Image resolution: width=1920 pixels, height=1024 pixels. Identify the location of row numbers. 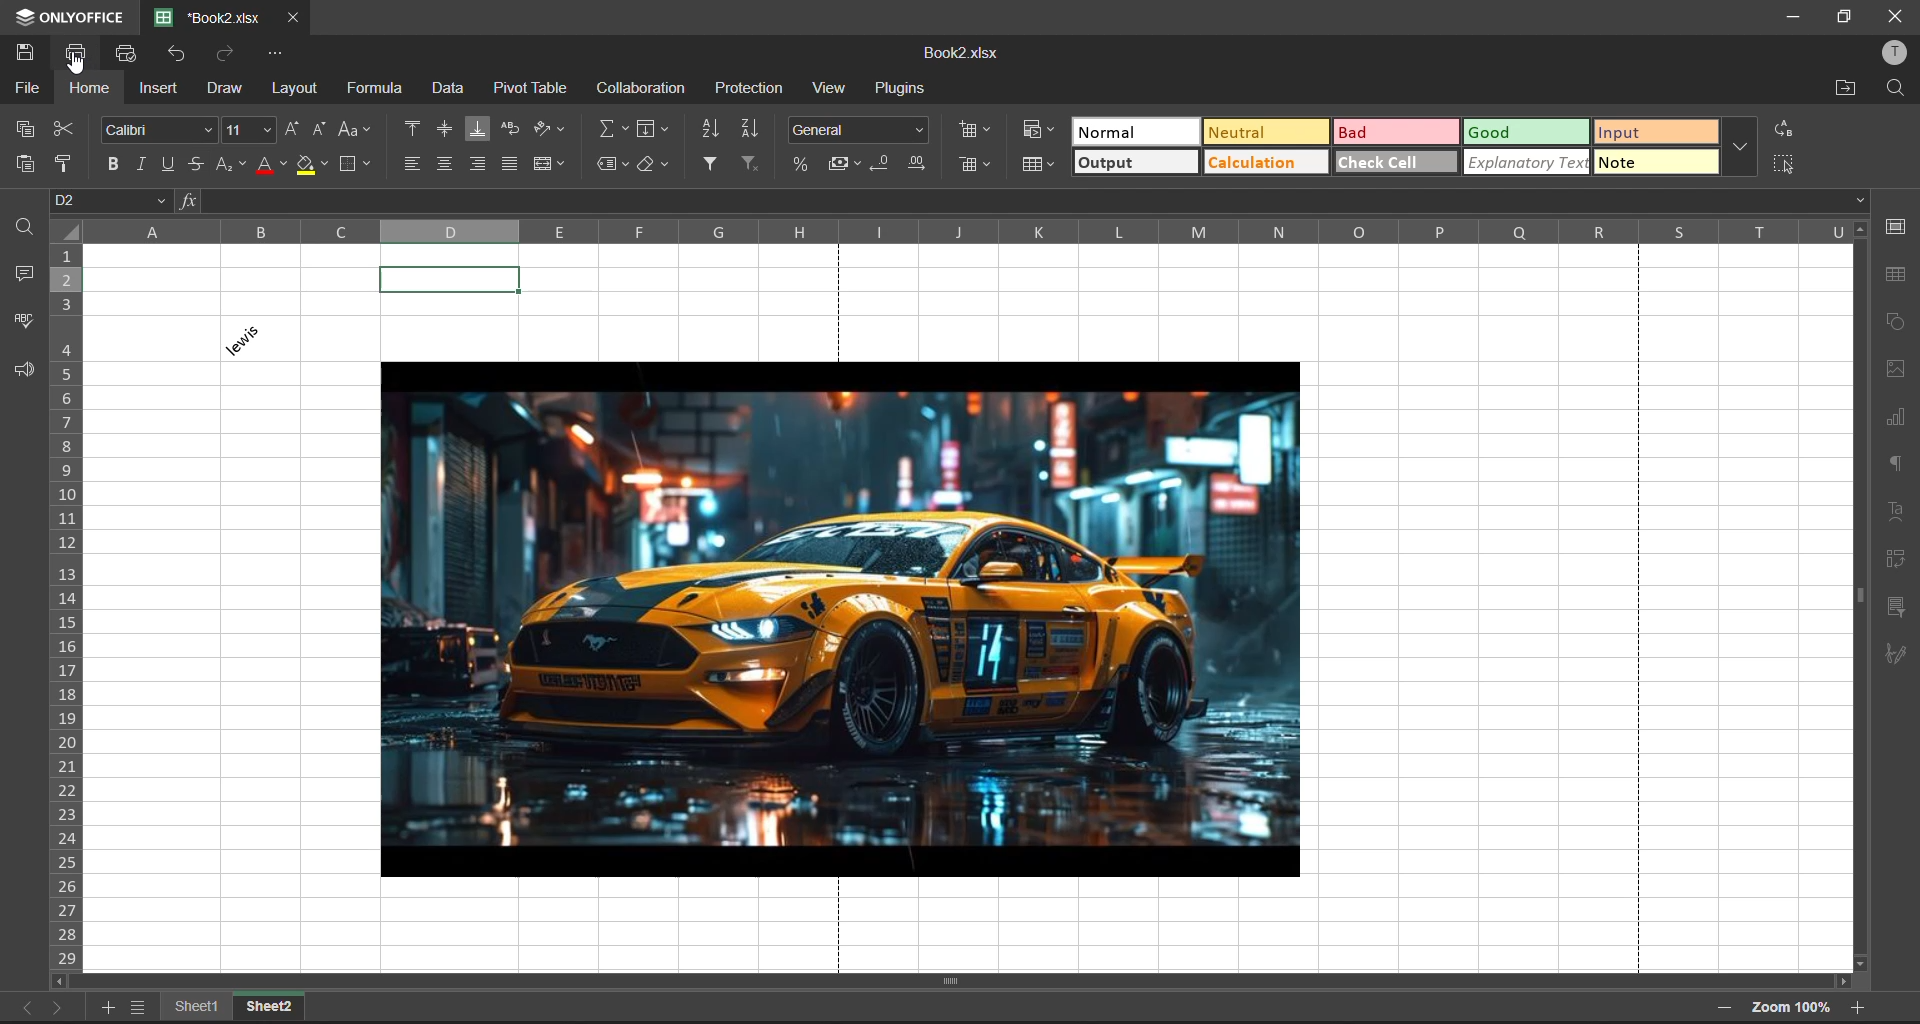
(71, 605).